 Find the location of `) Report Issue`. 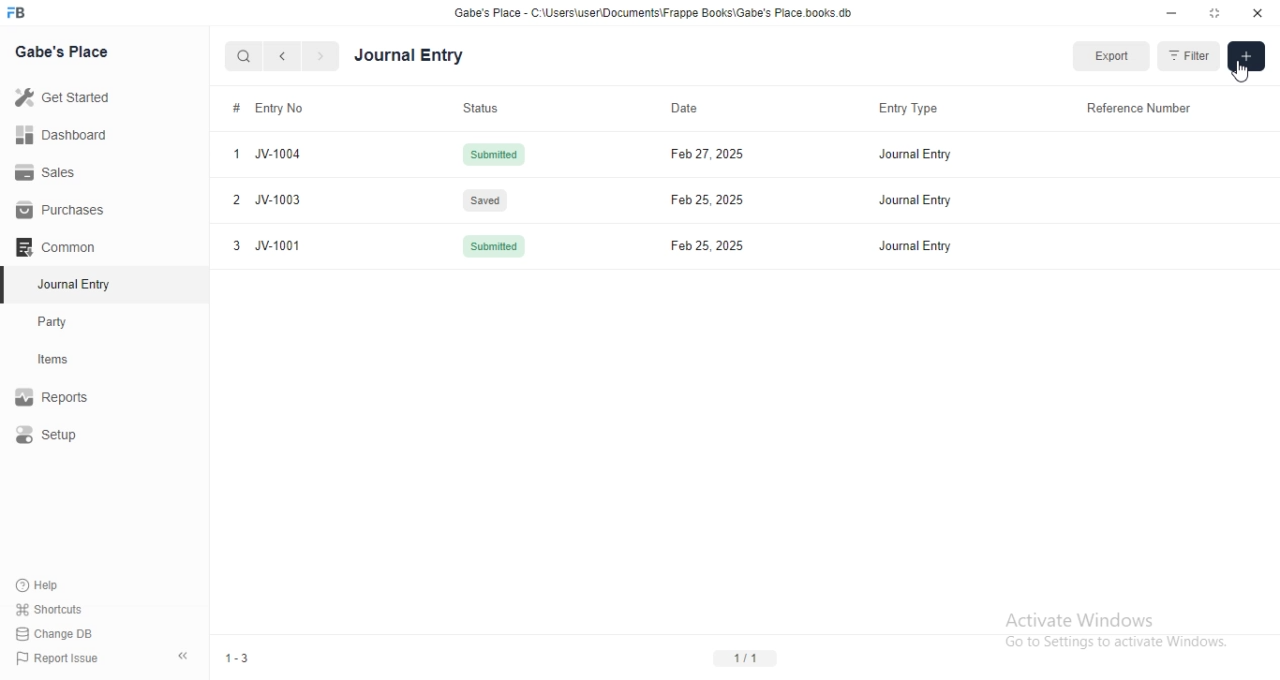

) Report Issue is located at coordinates (59, 659).